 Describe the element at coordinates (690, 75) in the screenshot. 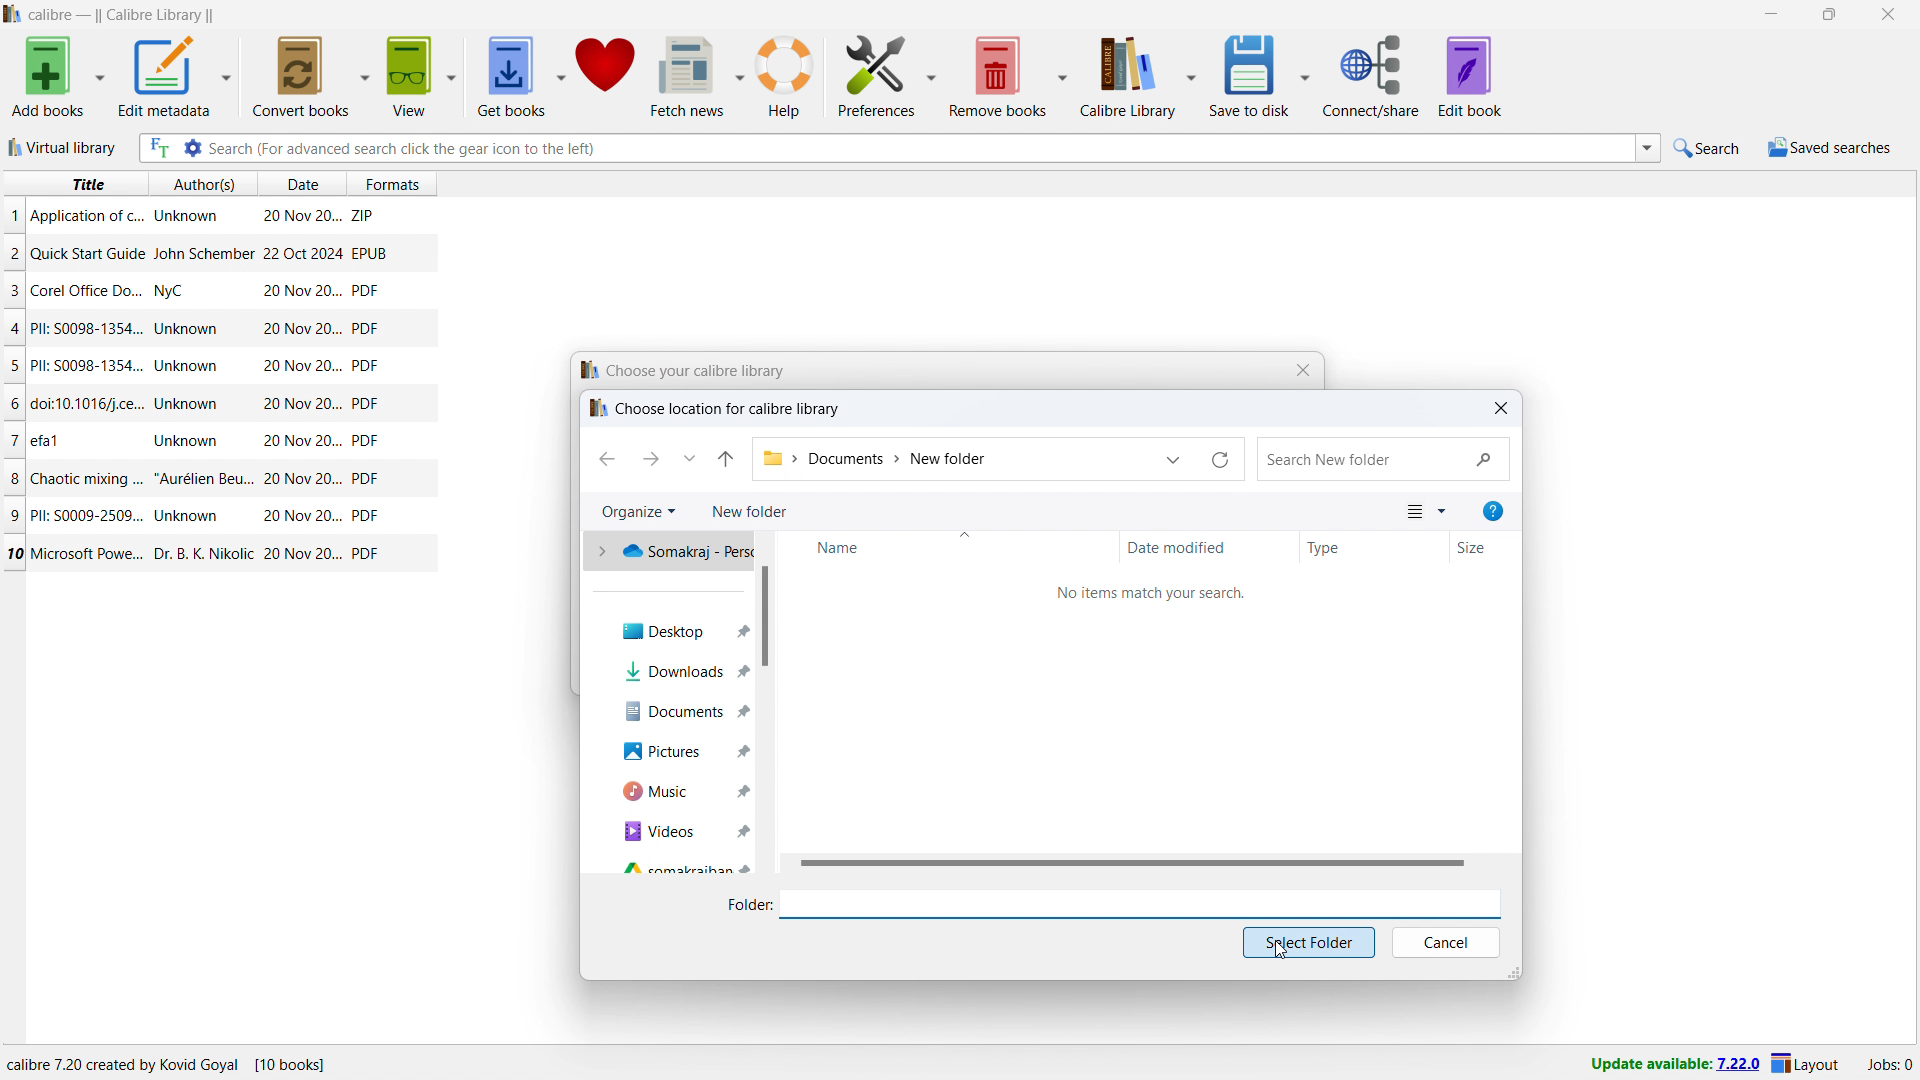

I see `fetch news` at that location.